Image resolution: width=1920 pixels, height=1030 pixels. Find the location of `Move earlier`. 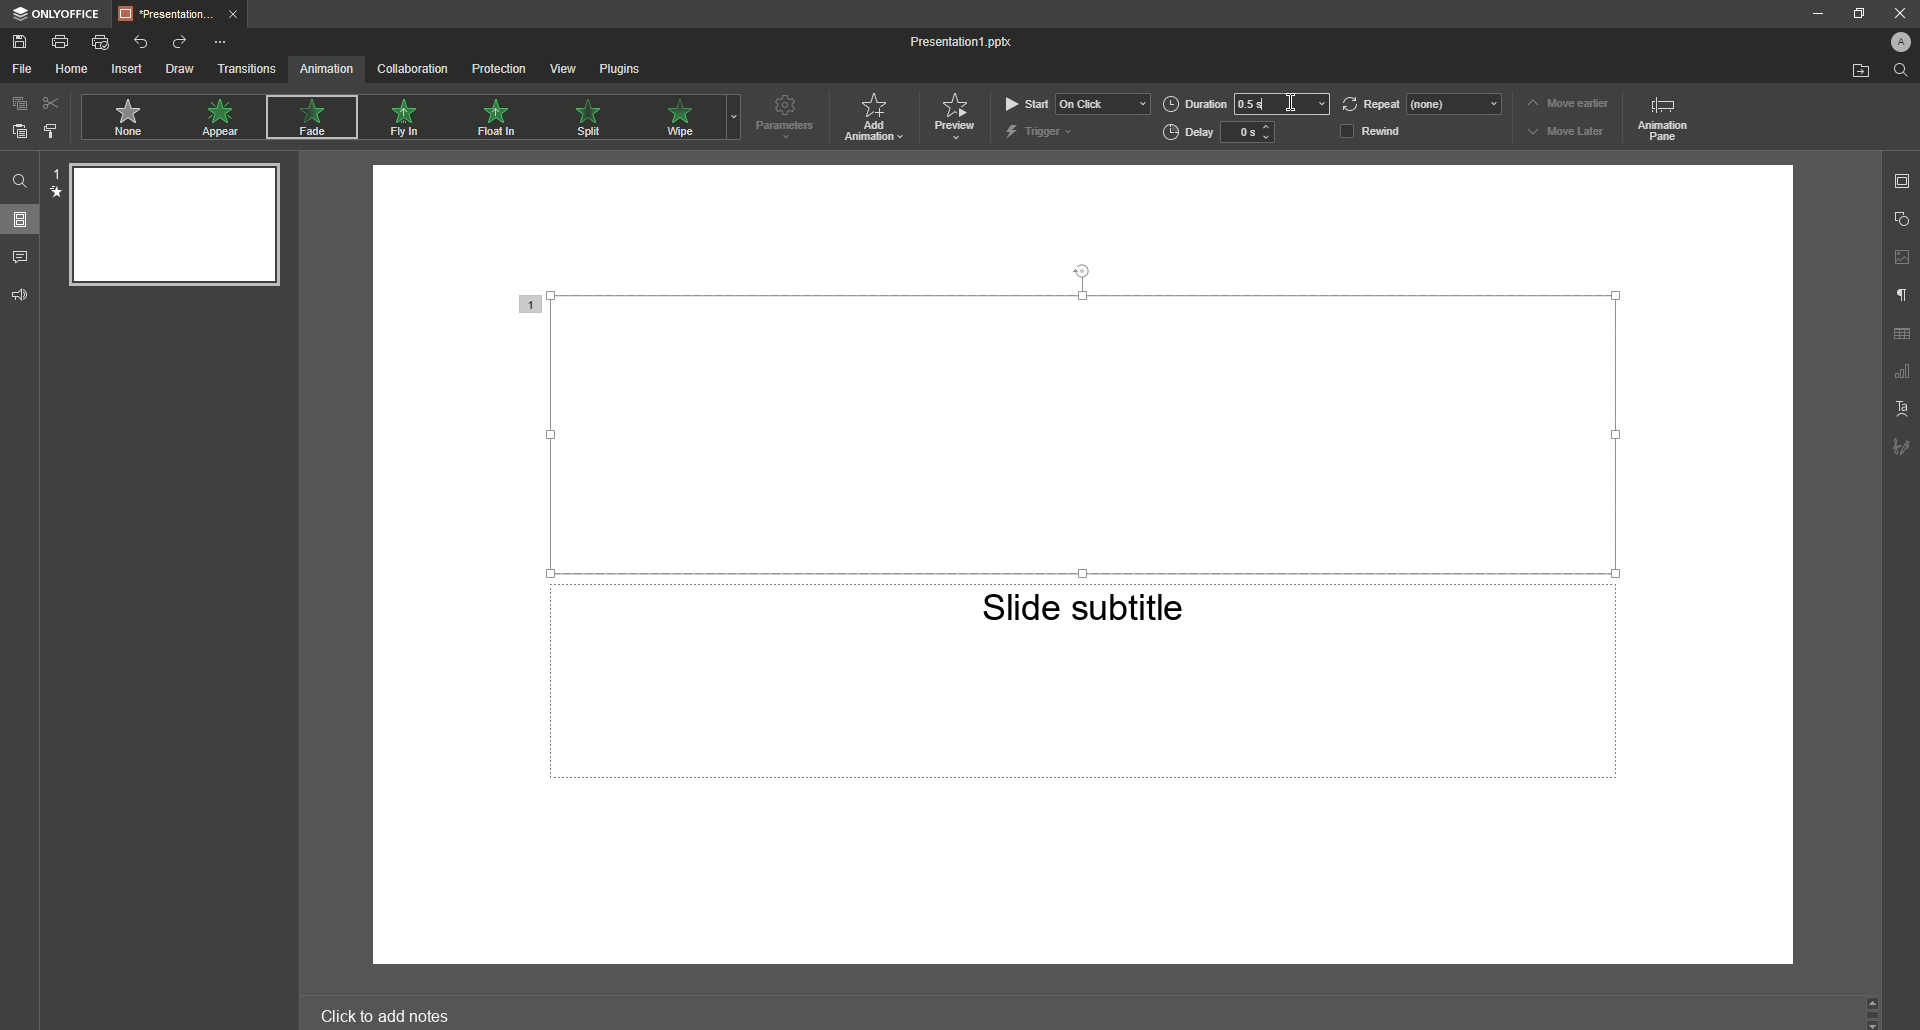

Move earlier is located at coordinates (1567, 103).